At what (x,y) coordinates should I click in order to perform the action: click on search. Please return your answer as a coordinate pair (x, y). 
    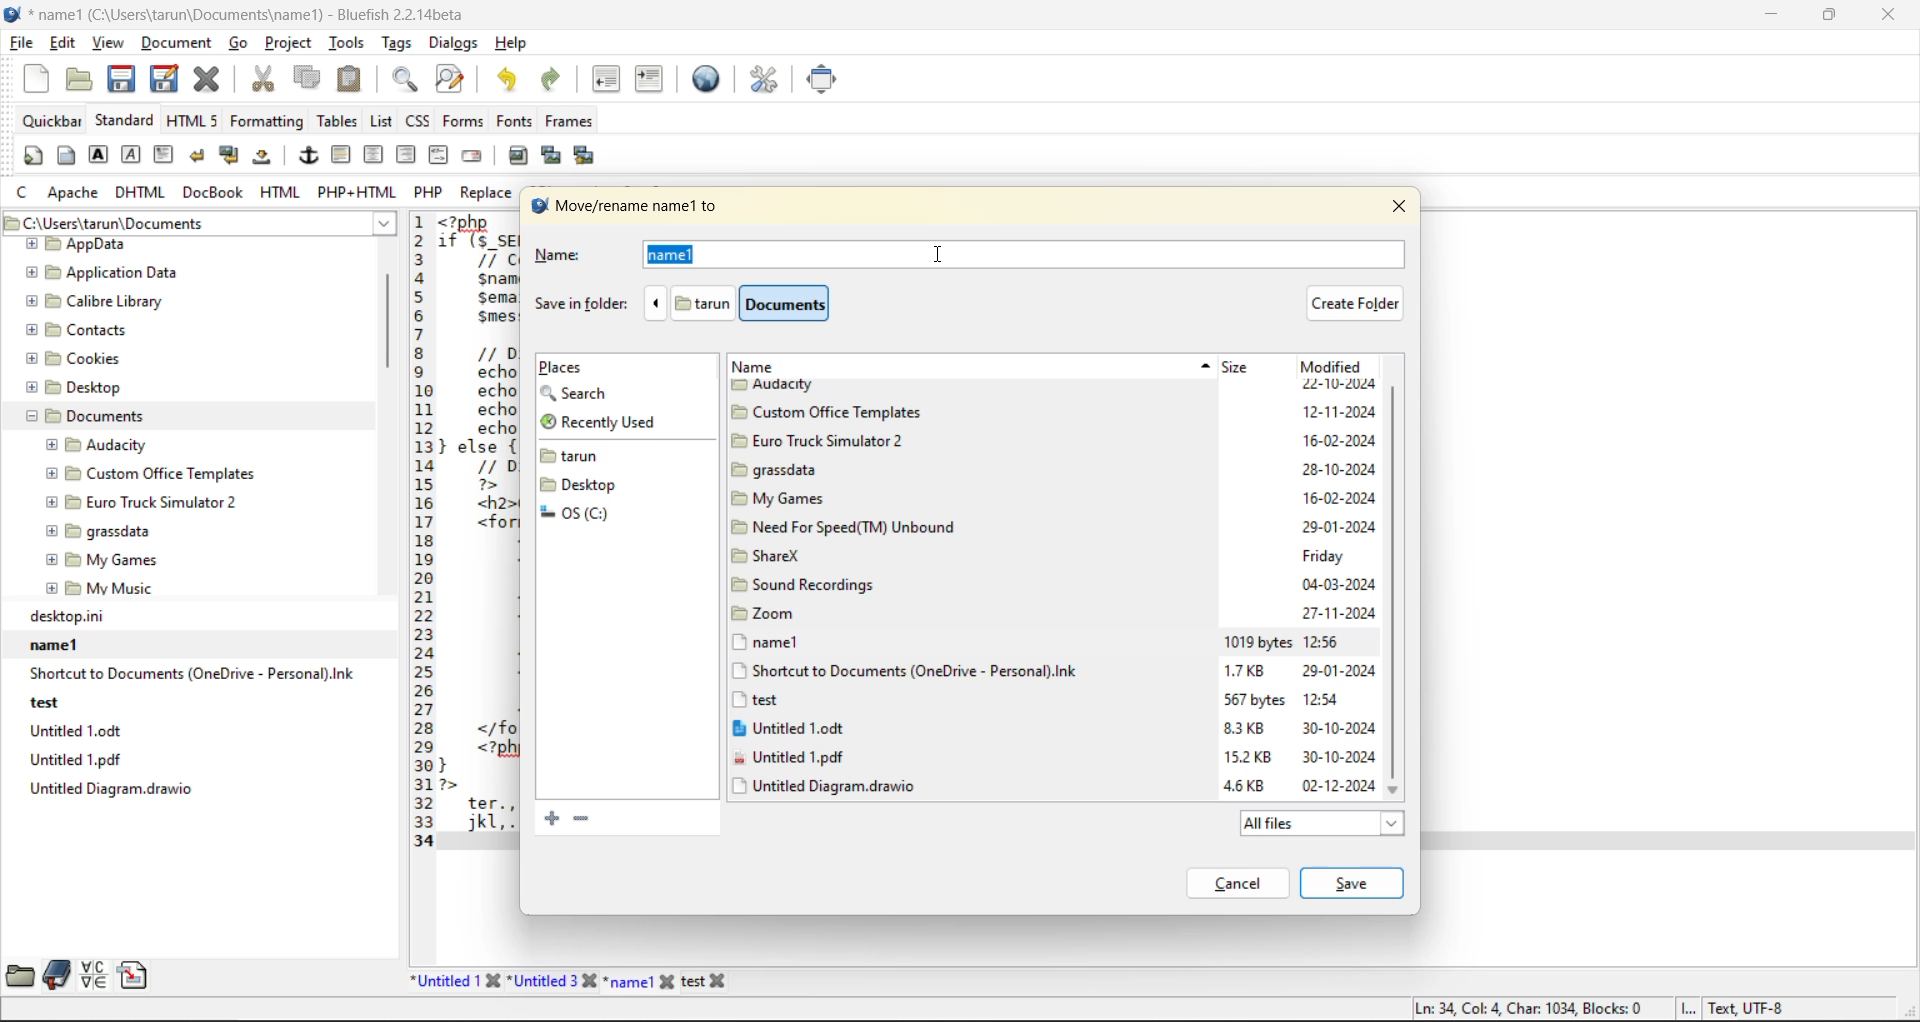
    Looking at the image, I should click on (577, 393).